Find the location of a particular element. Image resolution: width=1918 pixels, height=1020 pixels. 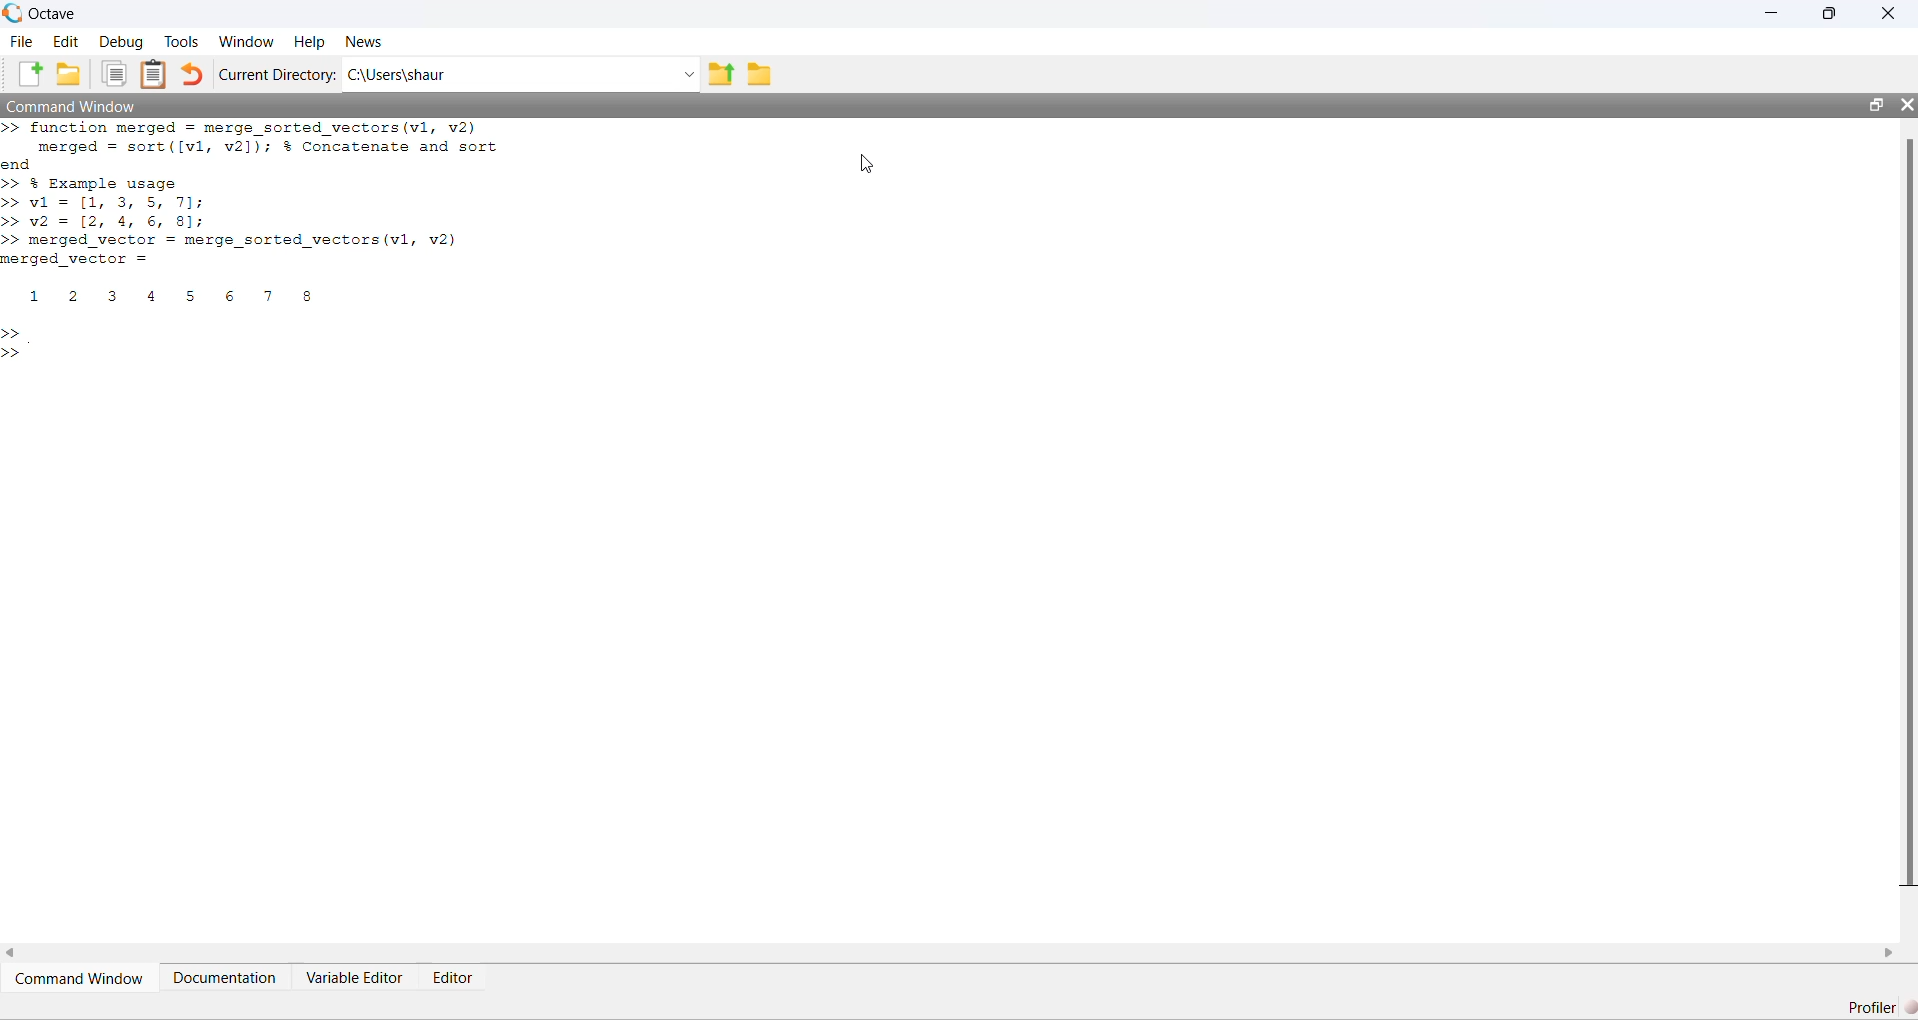

Variable Editor is located at coordinates (355, 976).